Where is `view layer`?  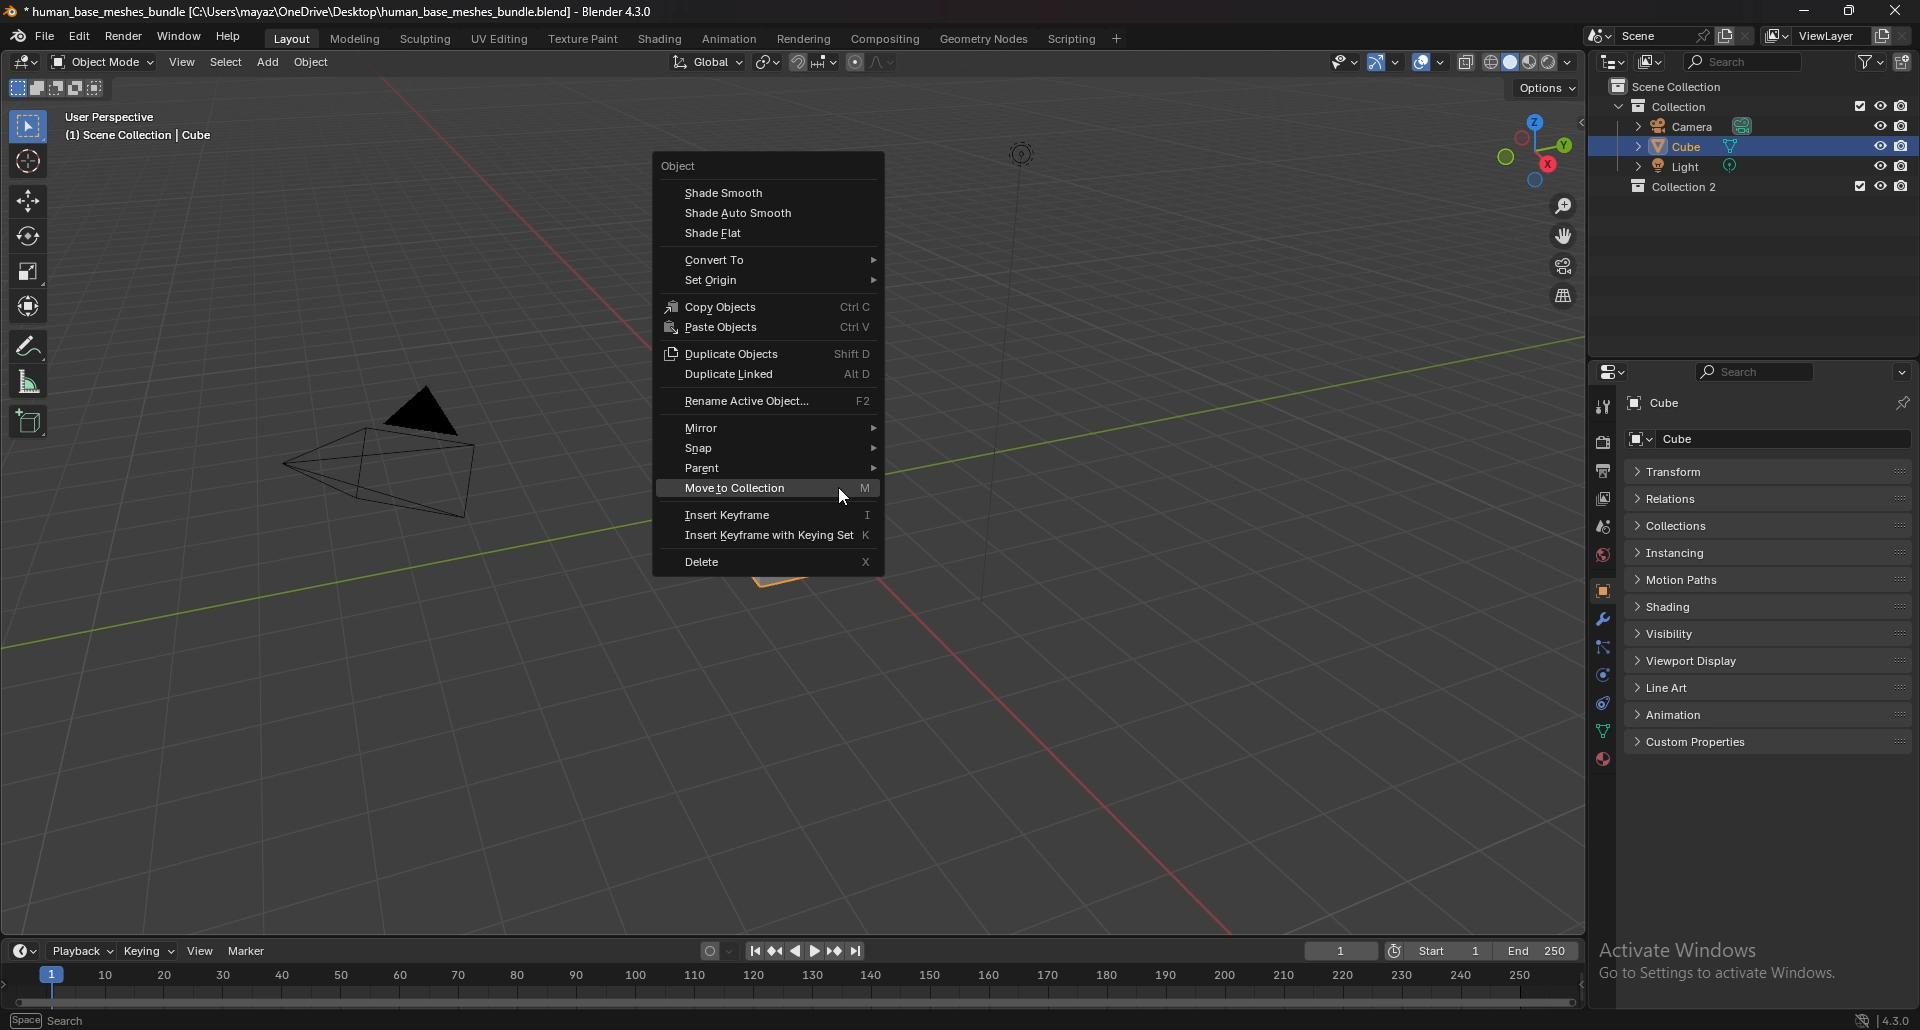 view layer is located at coordinates (1602, 499).